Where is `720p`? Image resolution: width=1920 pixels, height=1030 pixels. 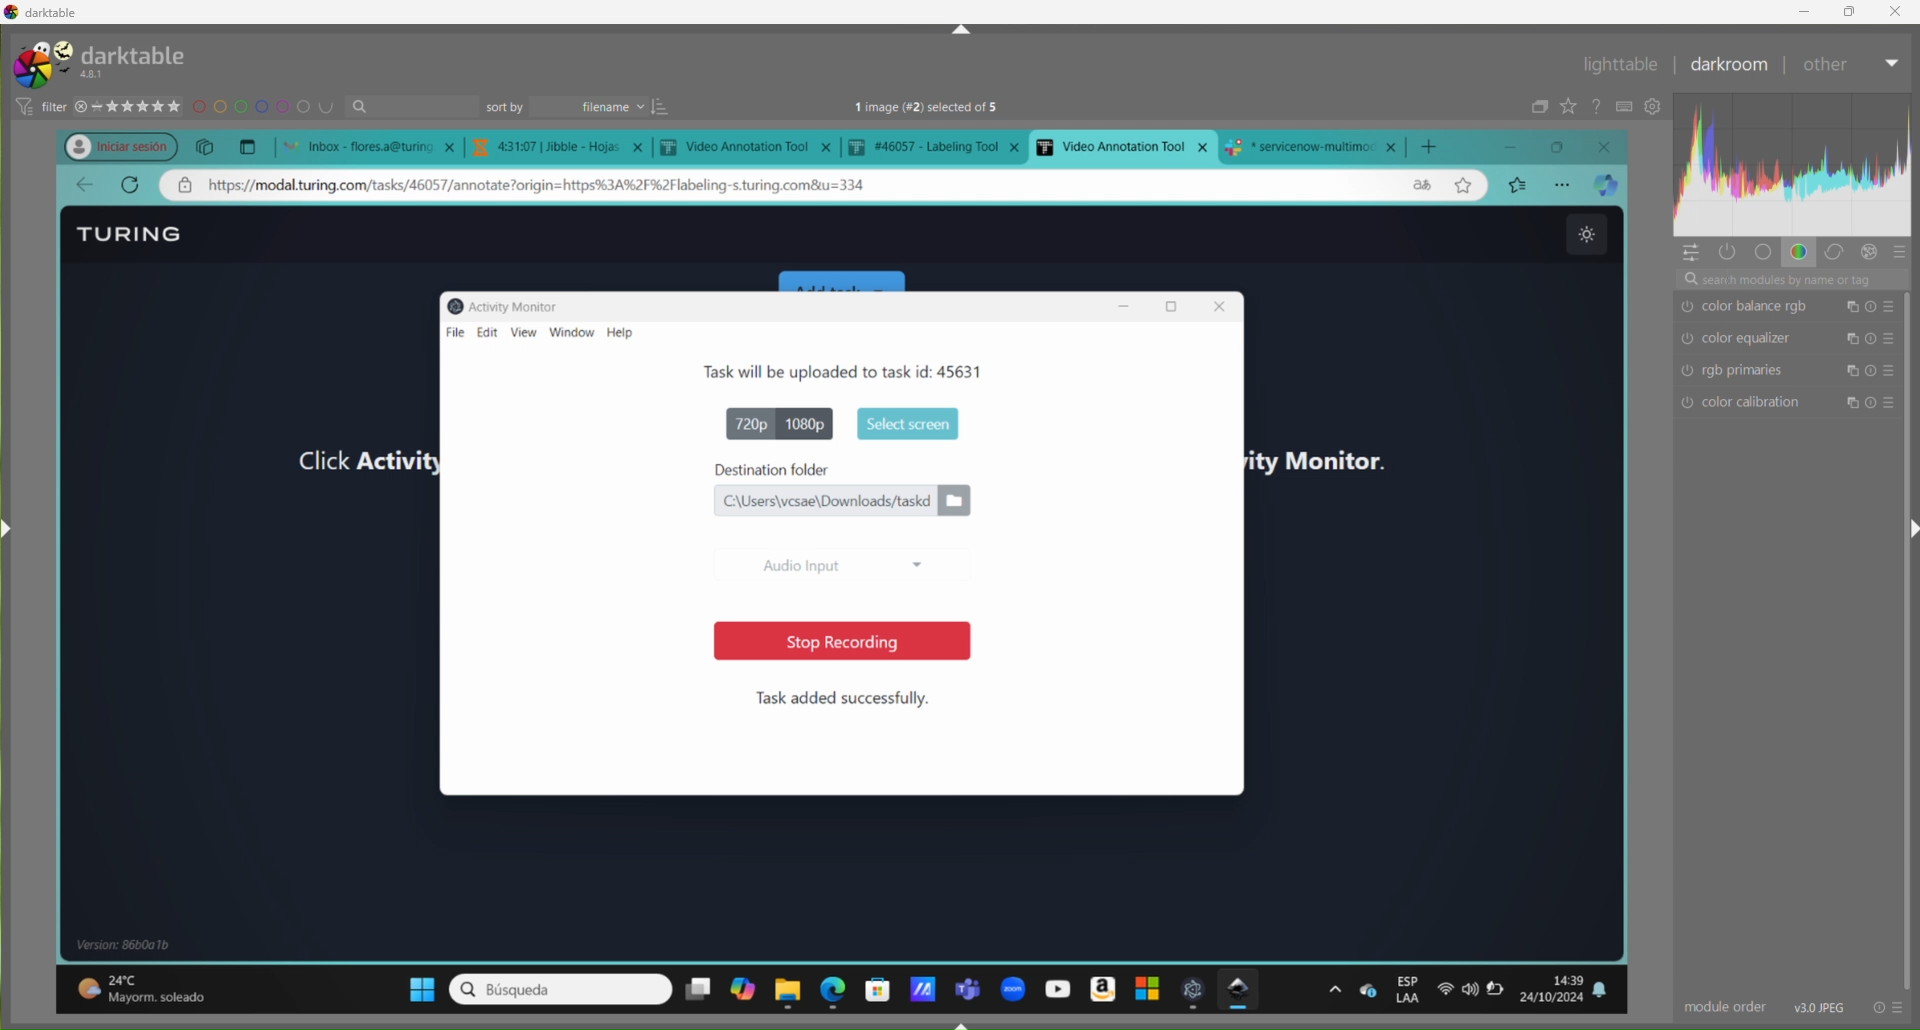 720p is located at coordinates (741, 422).